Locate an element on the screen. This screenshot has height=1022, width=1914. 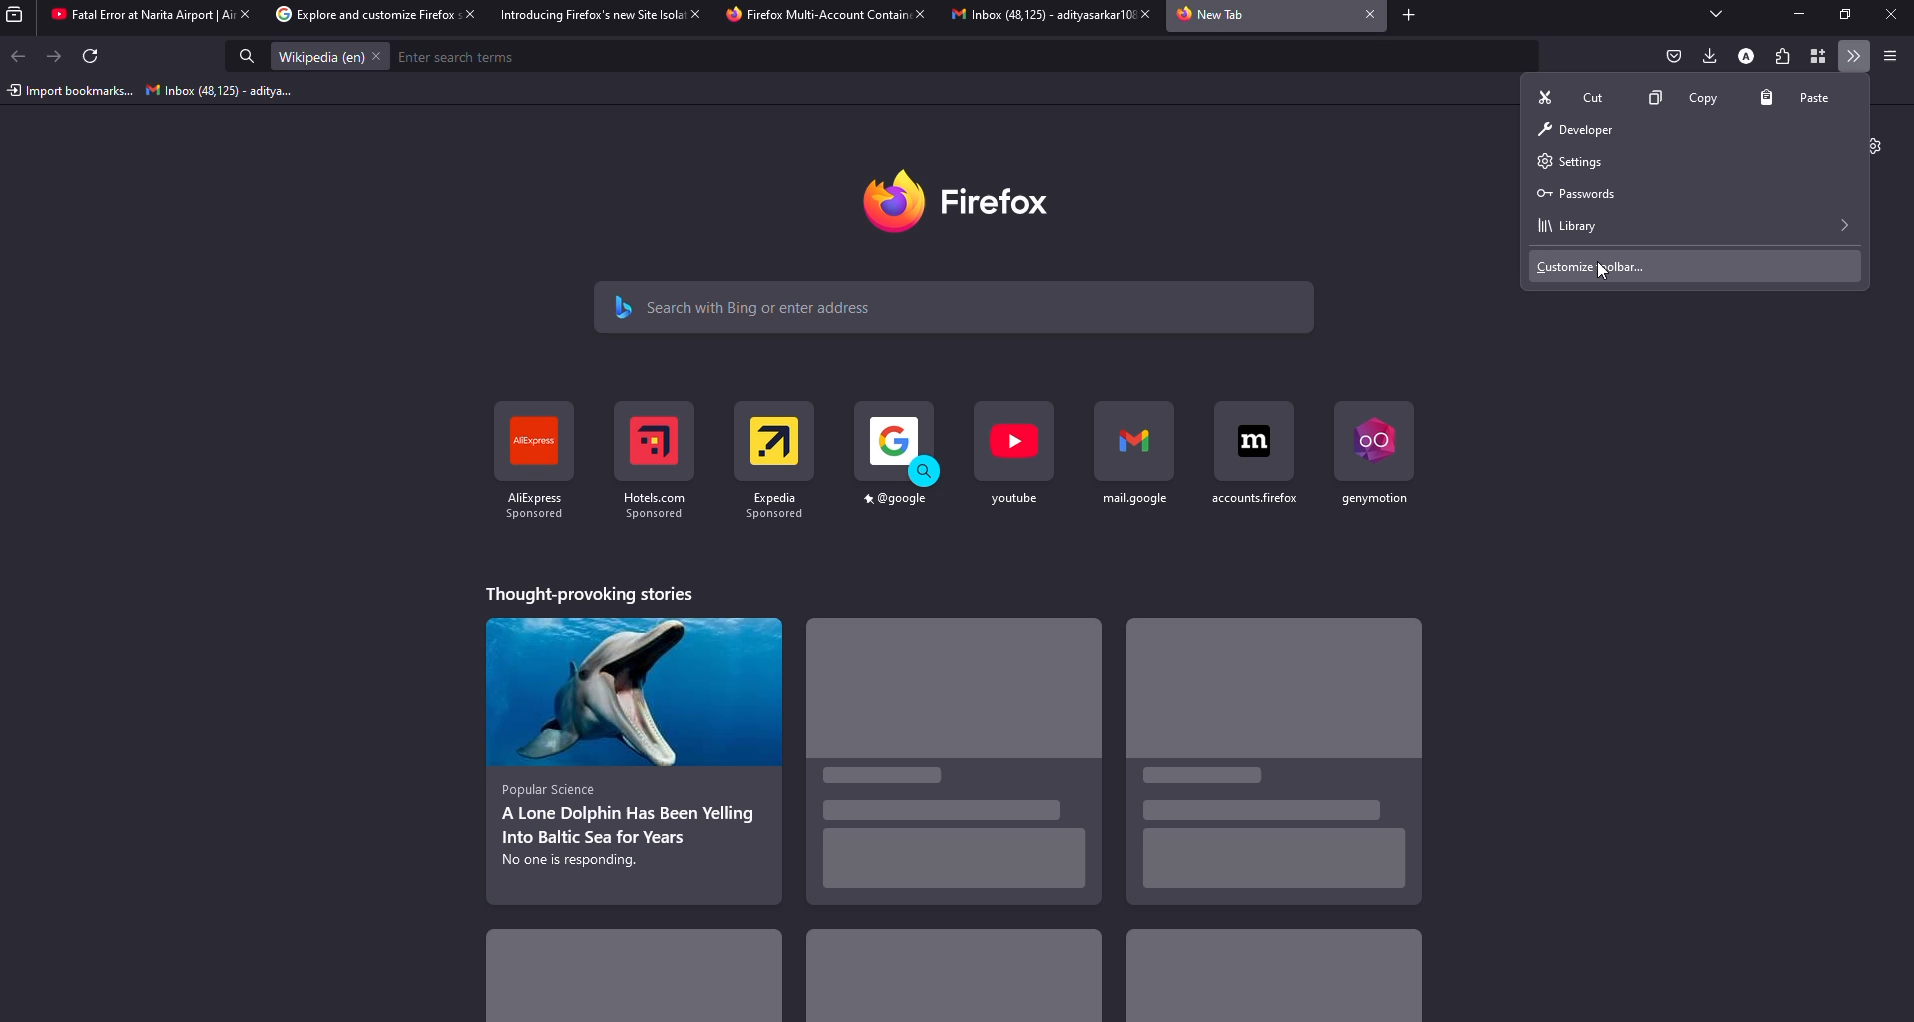
close is located at coordinates (919, 15).